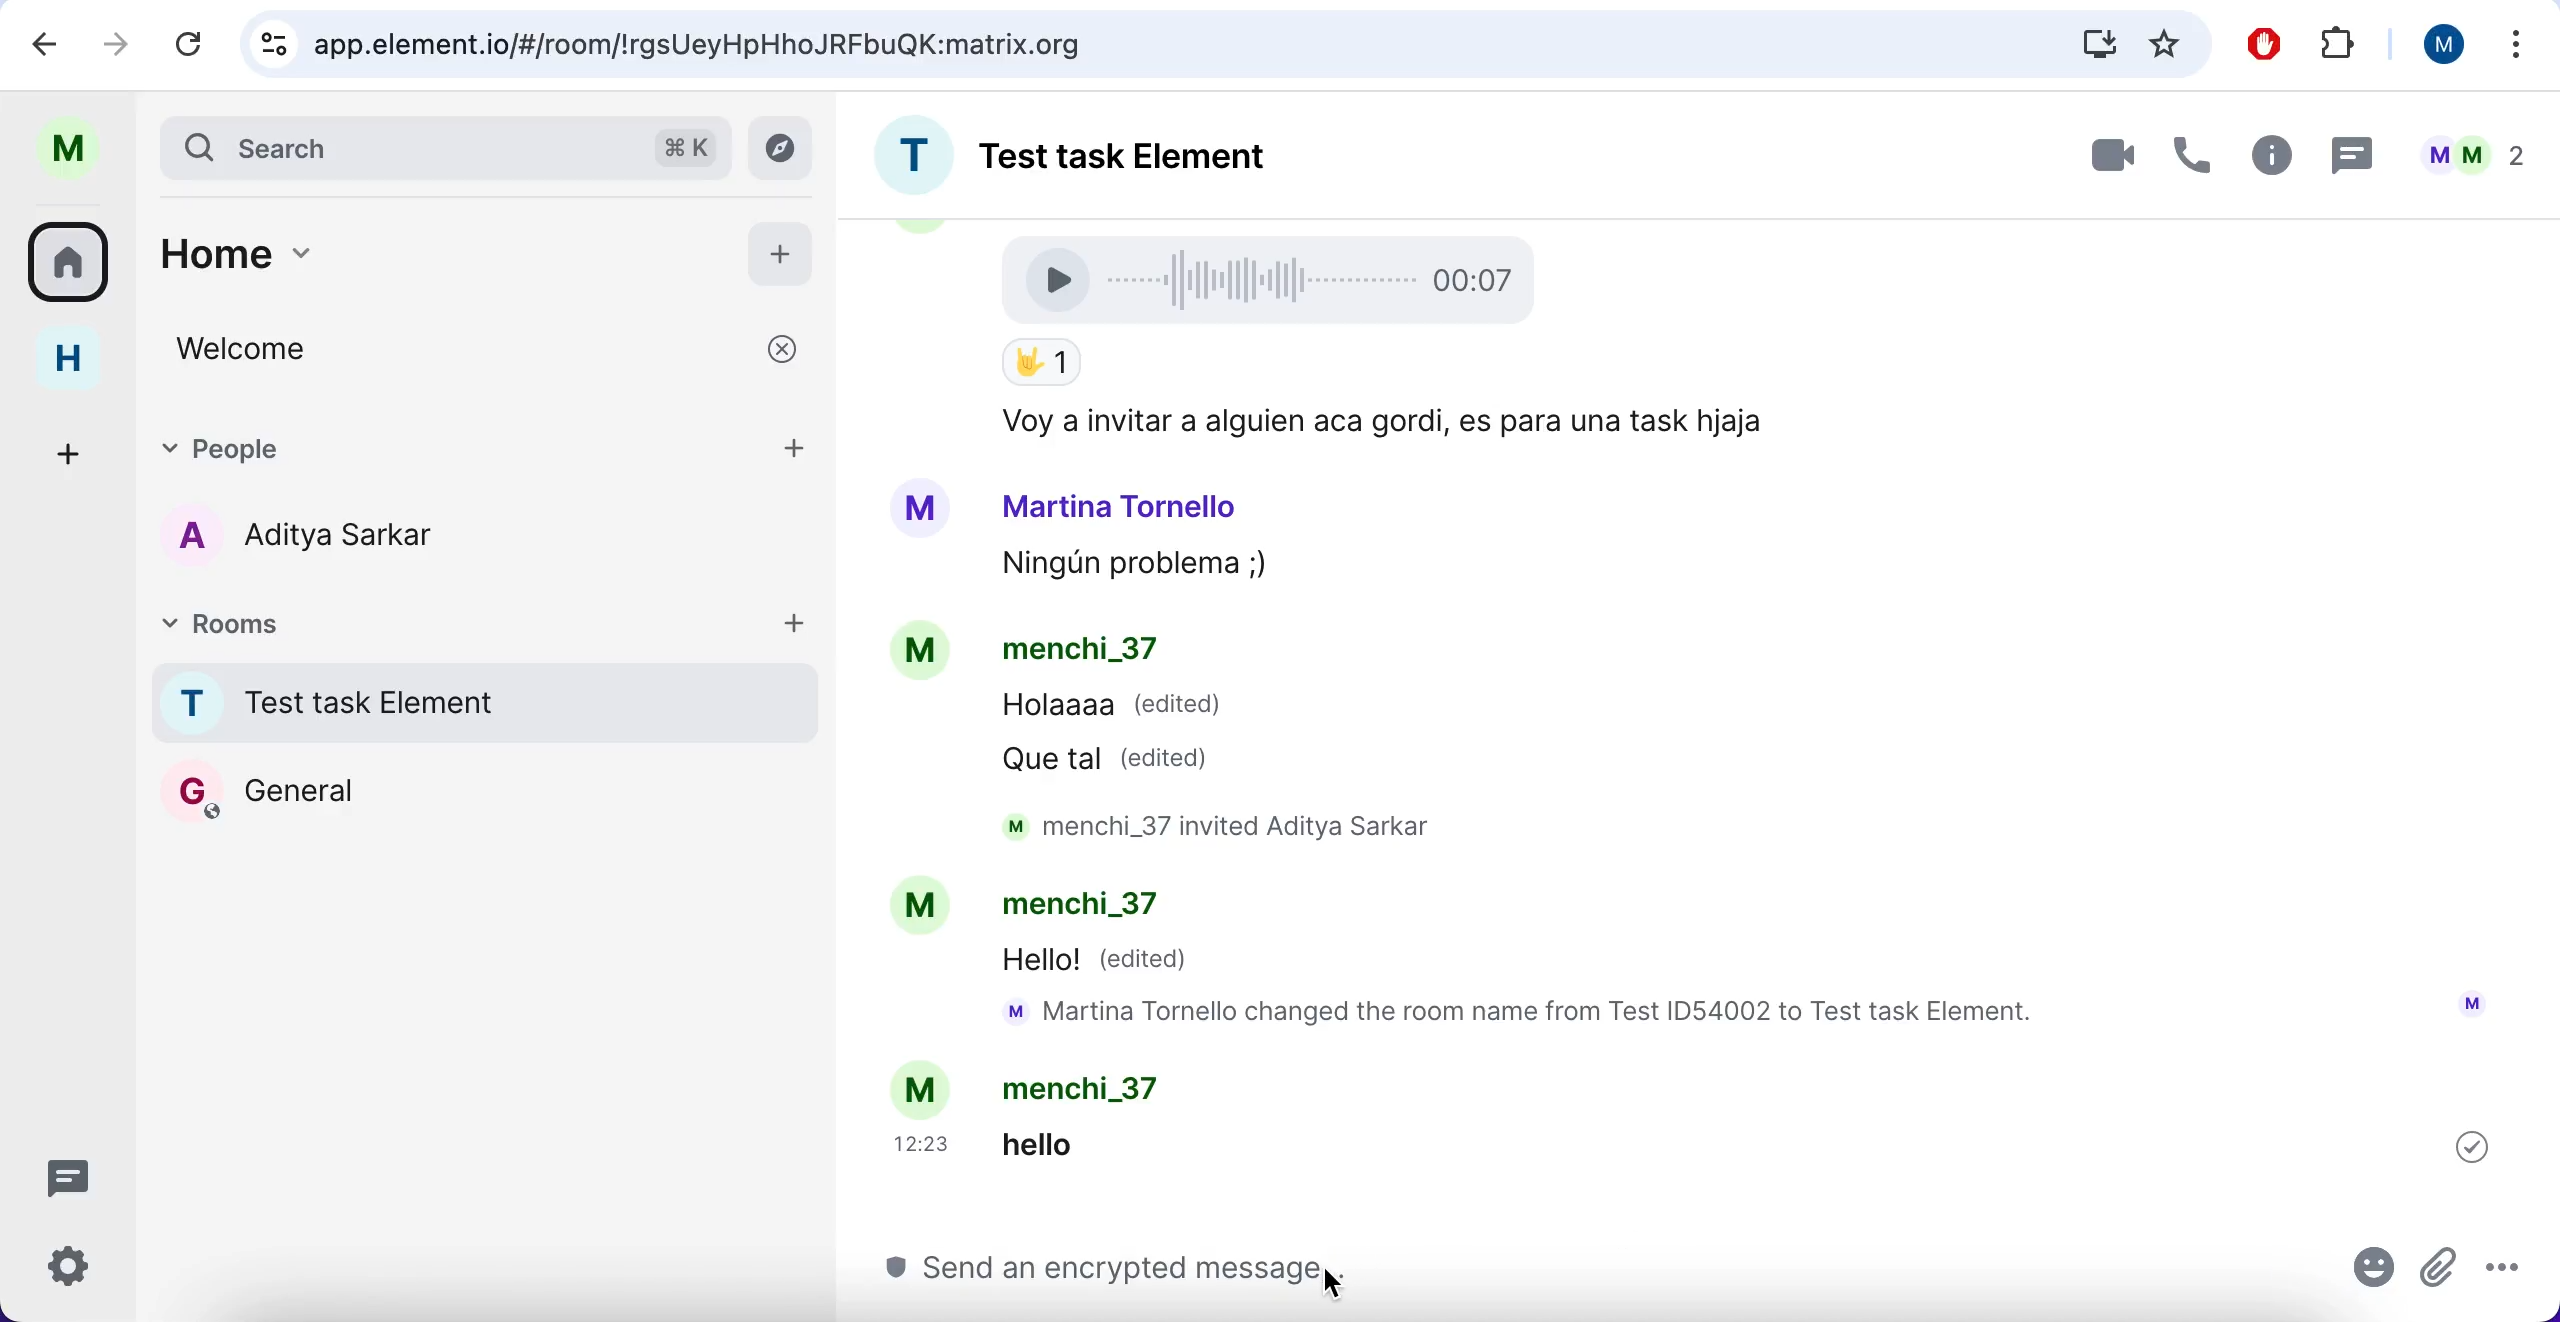 The width and height of the screenshot is (2560, 1322). Describe the element at coordinates (1091, 1088) in the screenshot. I see `menchi_37` at that location.